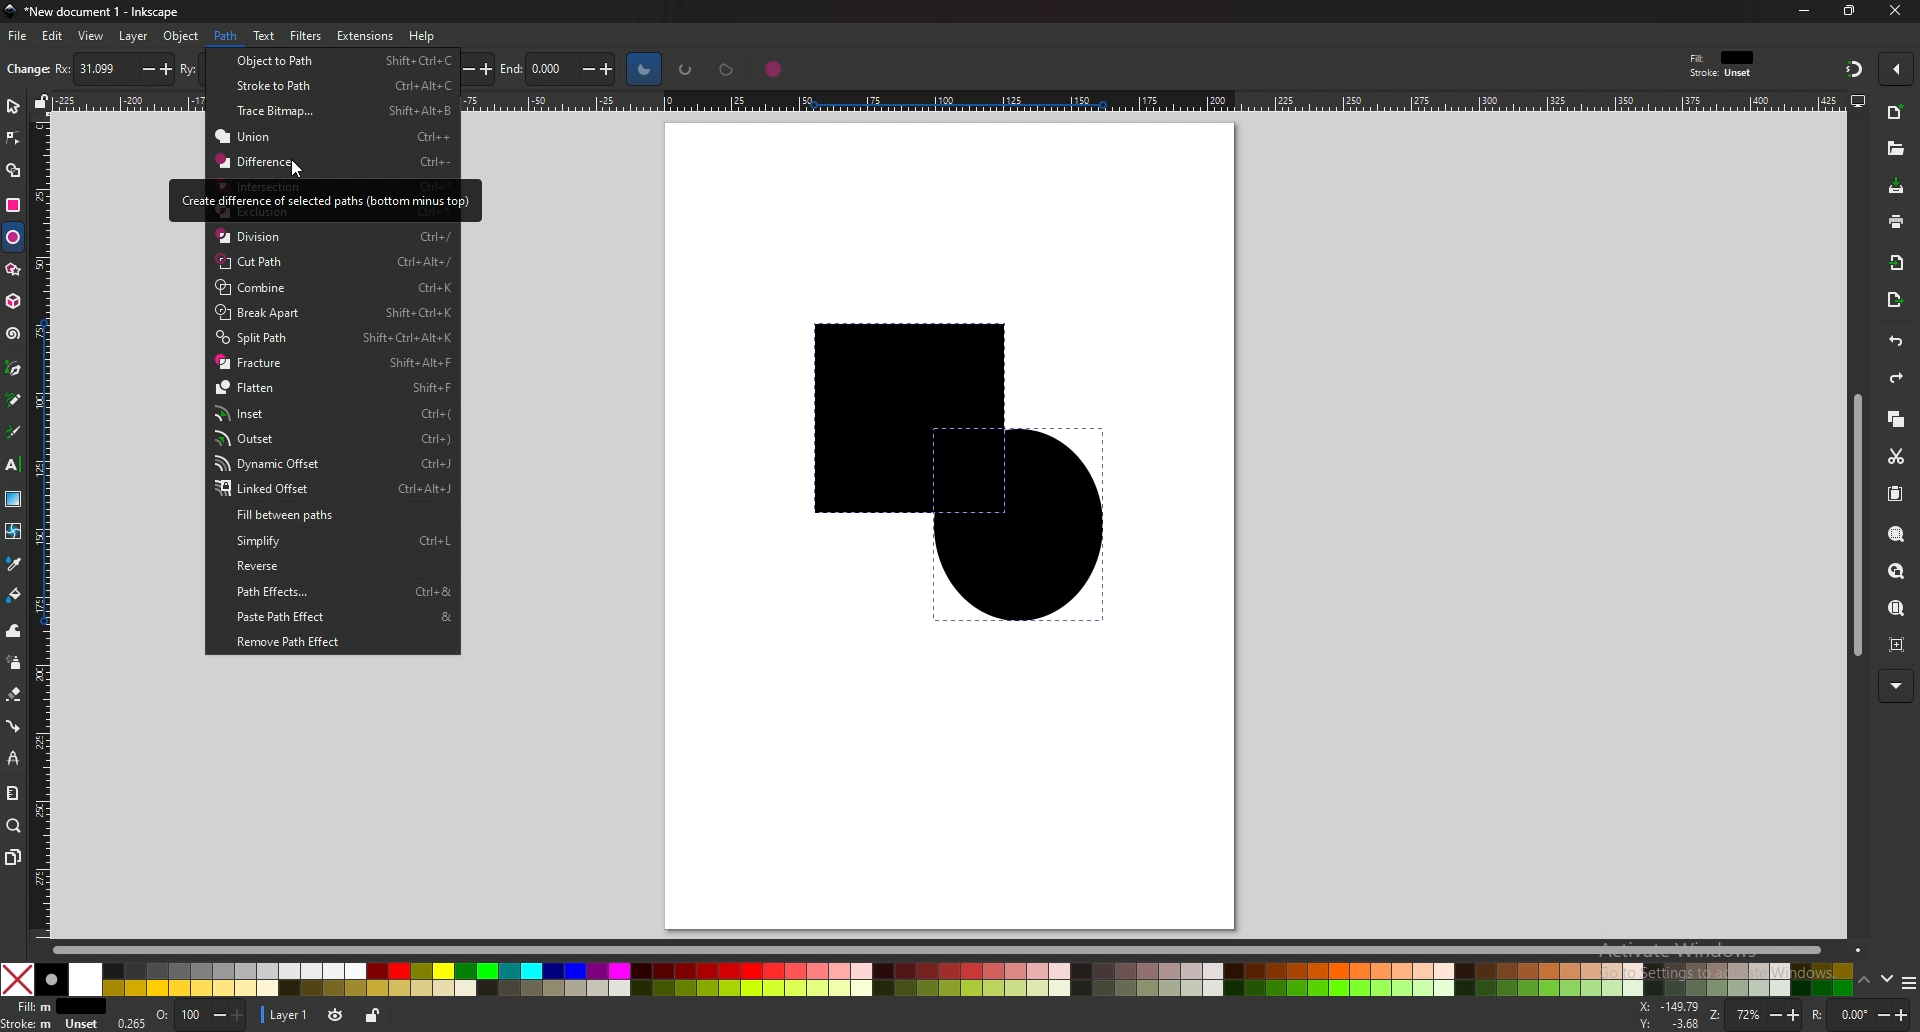 The height and width of the screenshot is (1032, 1920). What do you see at coordinates (1756, 1015) in the screenshot?
I see `zoom` at bounding box center [1756, 1015].